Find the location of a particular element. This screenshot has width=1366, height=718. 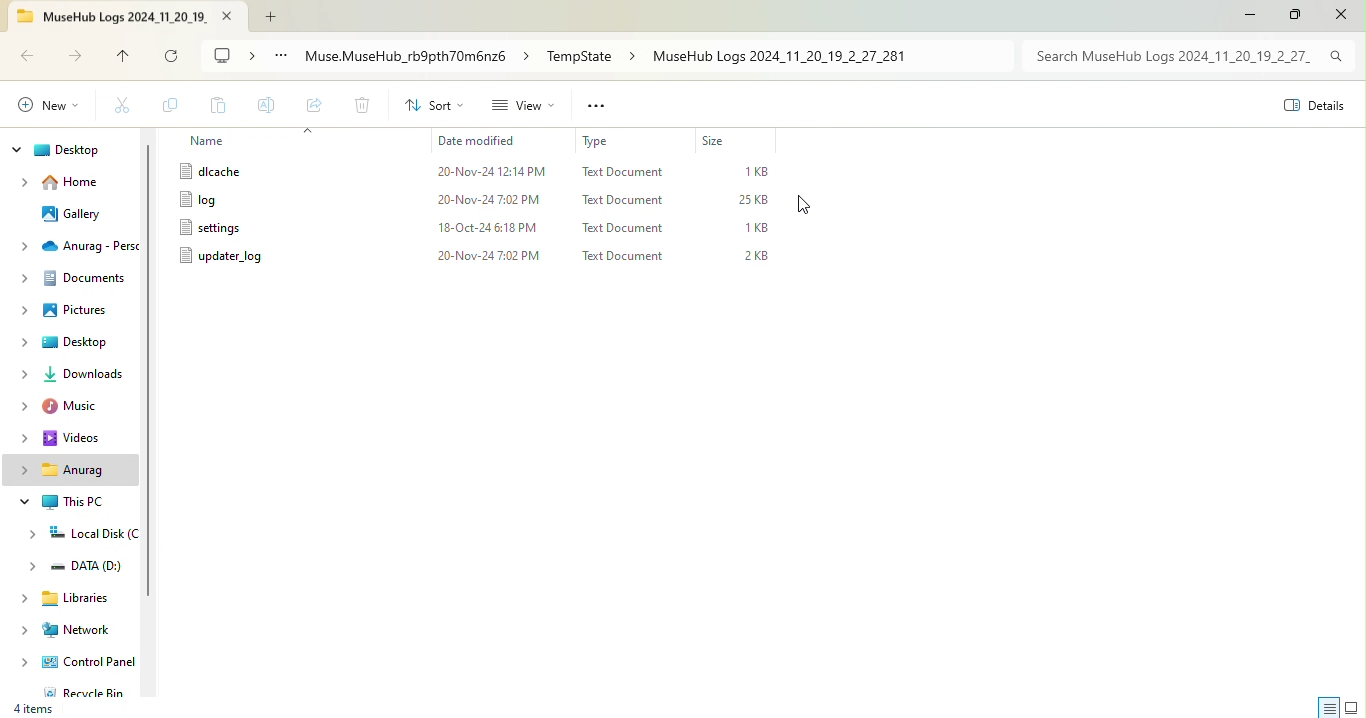

File is located at coordinates (492, 174).